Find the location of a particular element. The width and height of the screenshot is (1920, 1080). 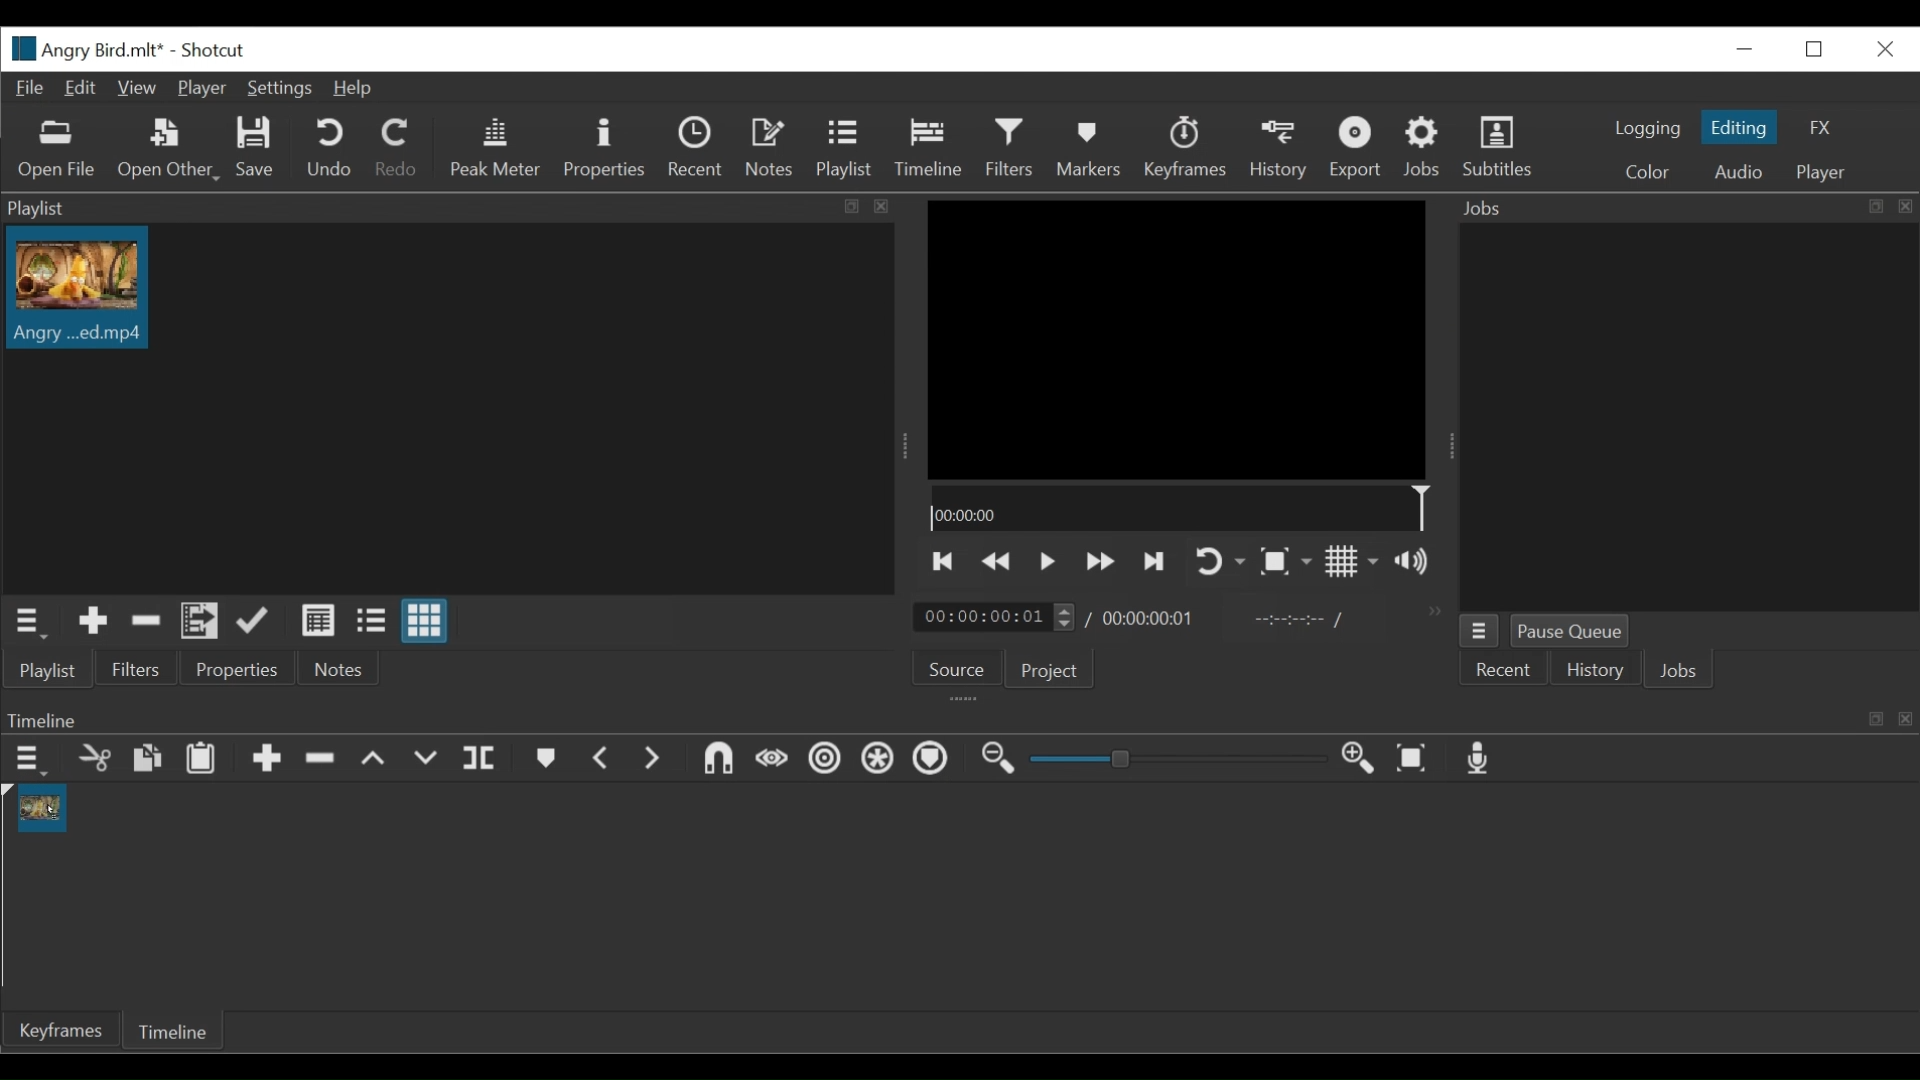

Open File is located at coordinates (61, 150).